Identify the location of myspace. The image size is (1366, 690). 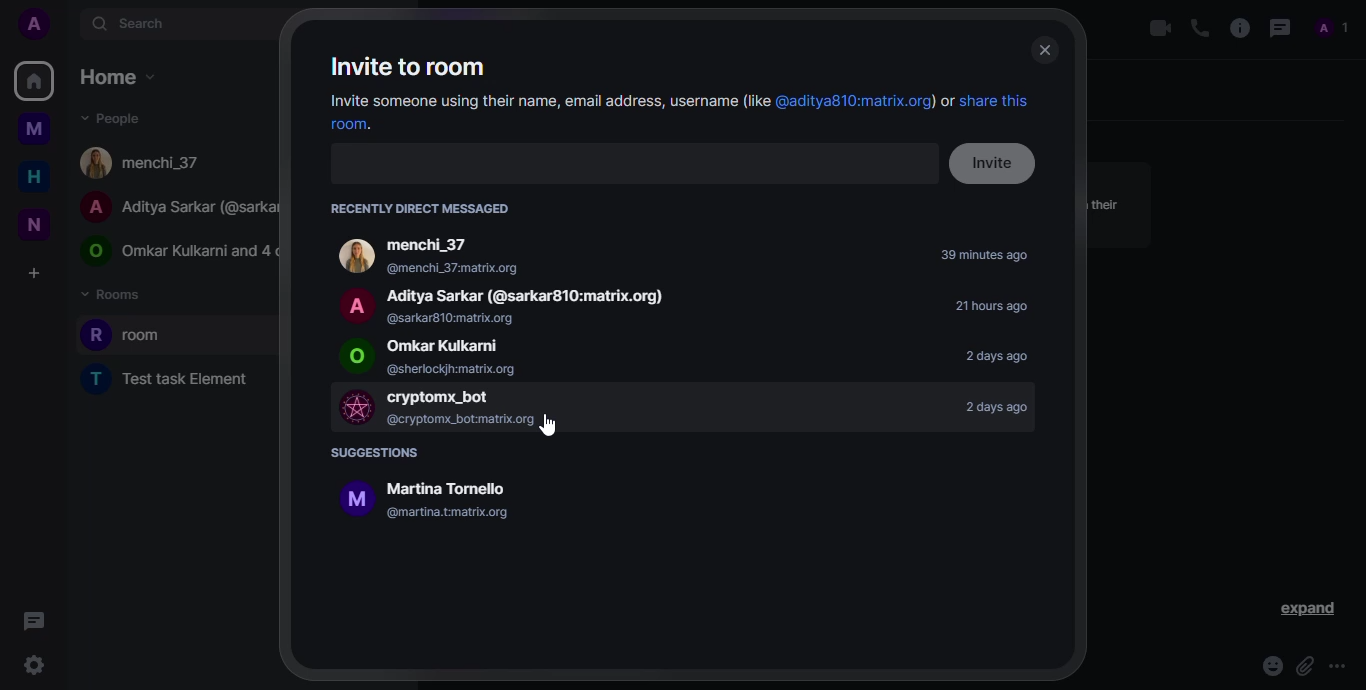
(37, 128).